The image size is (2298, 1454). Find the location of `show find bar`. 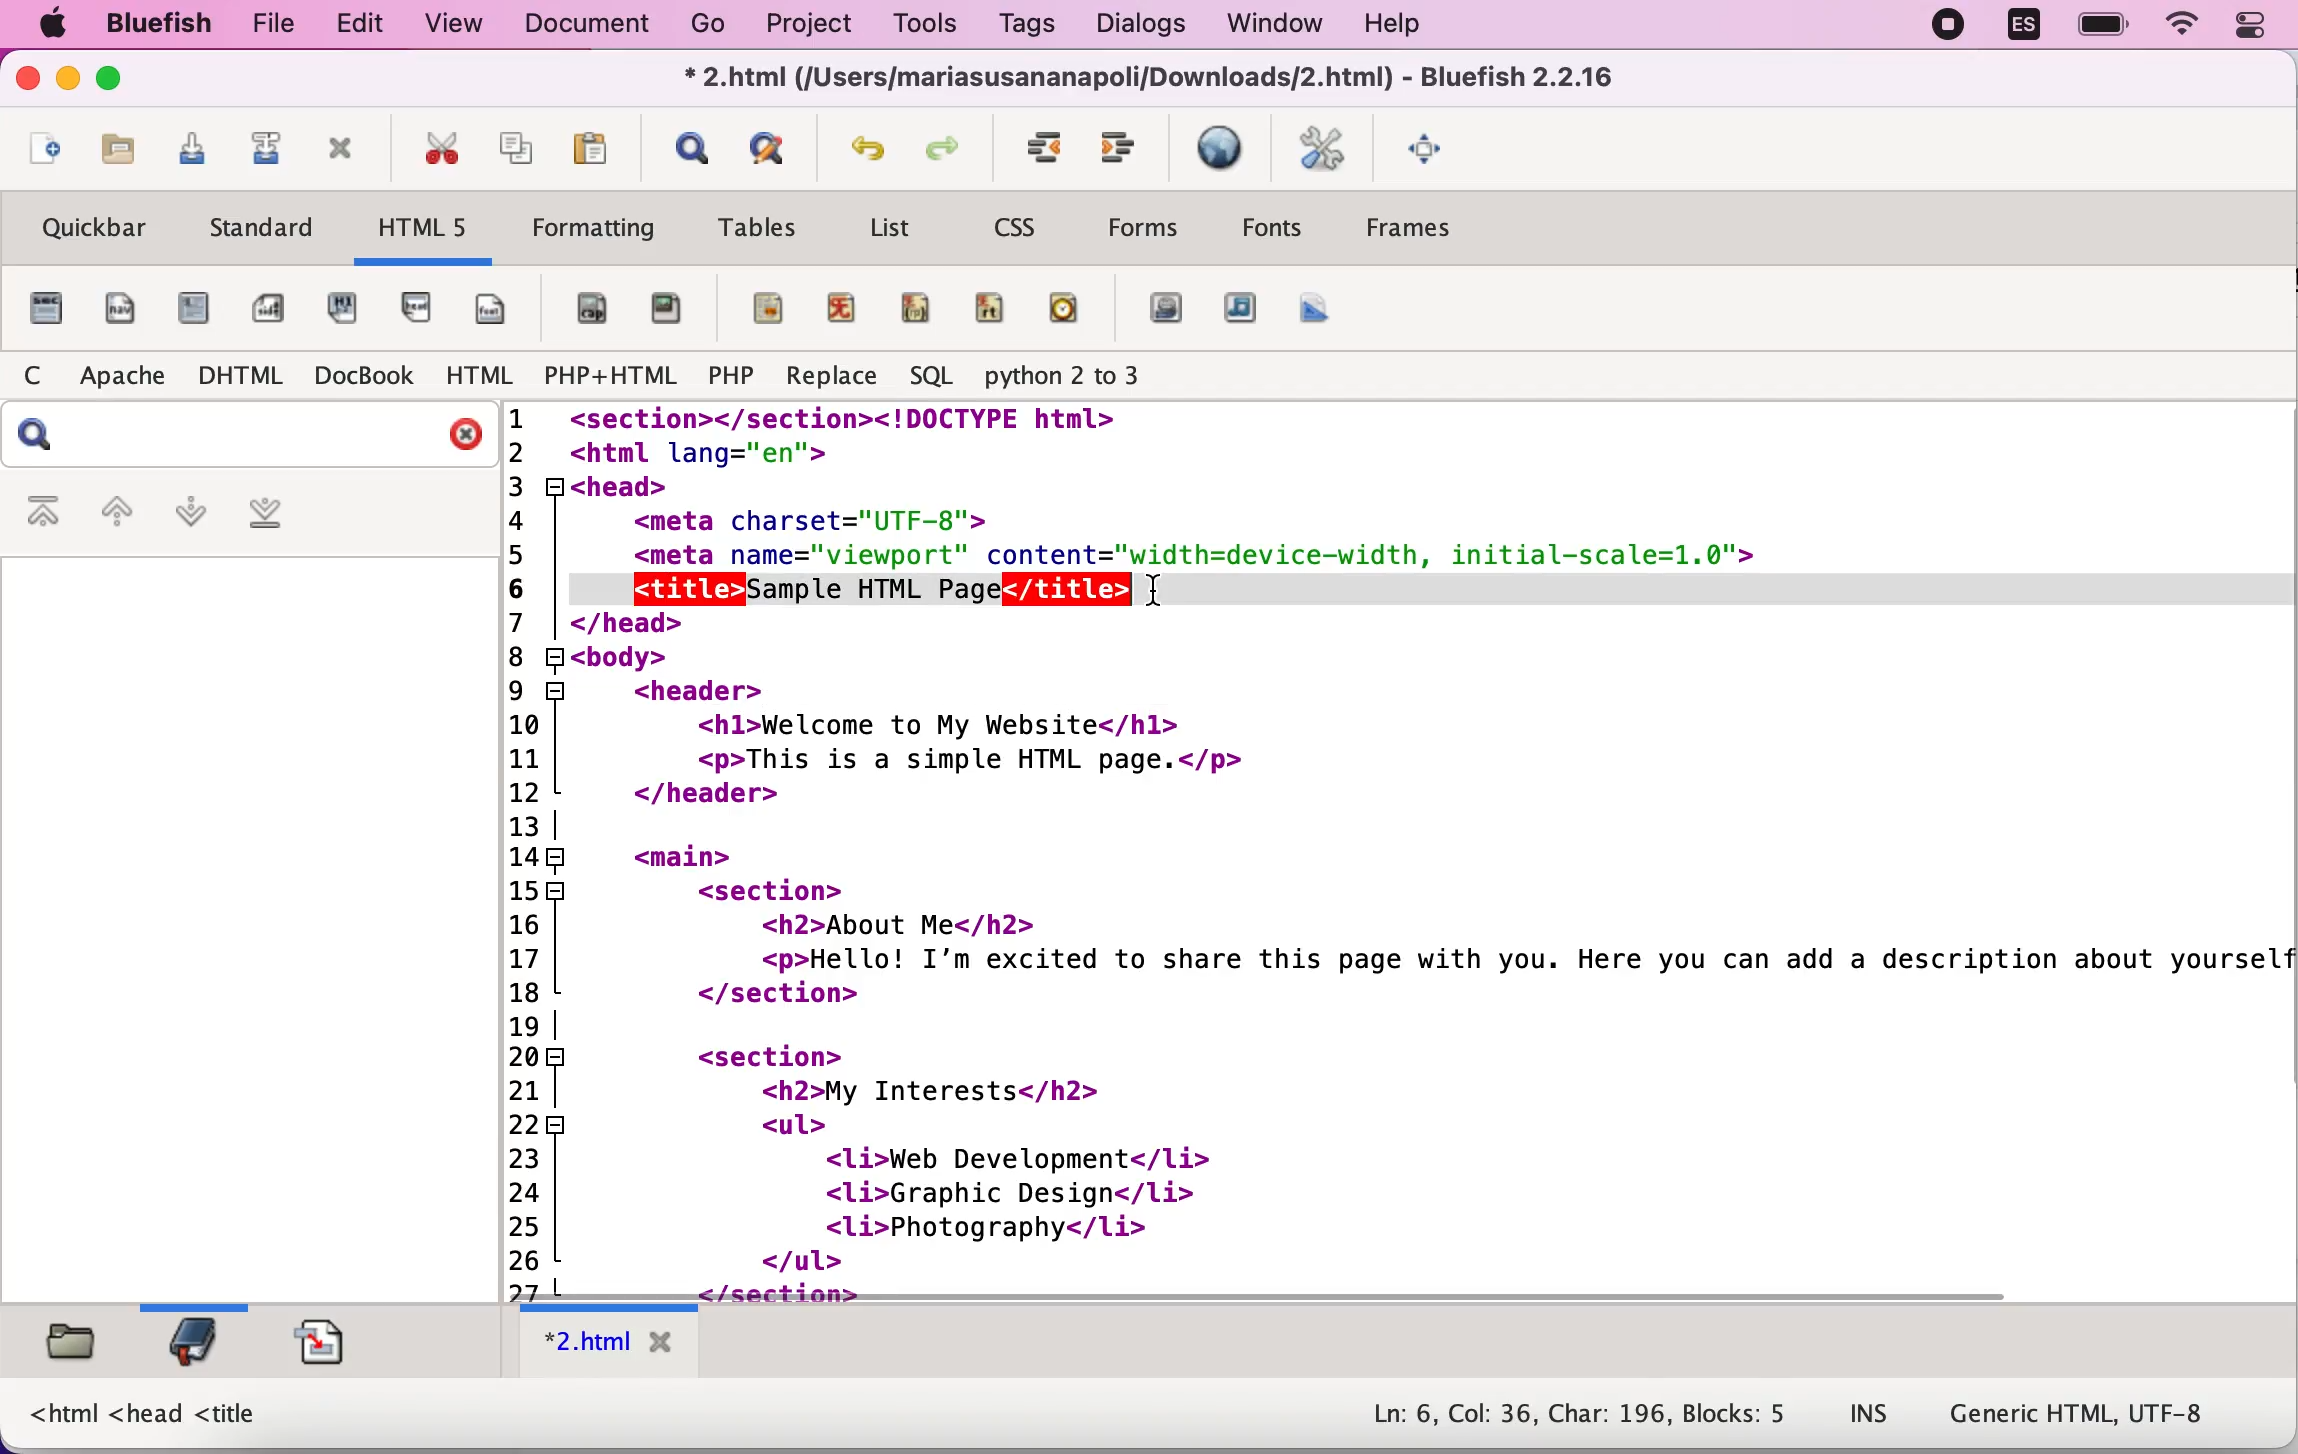

show find bar is located at coordinates (689, 149).